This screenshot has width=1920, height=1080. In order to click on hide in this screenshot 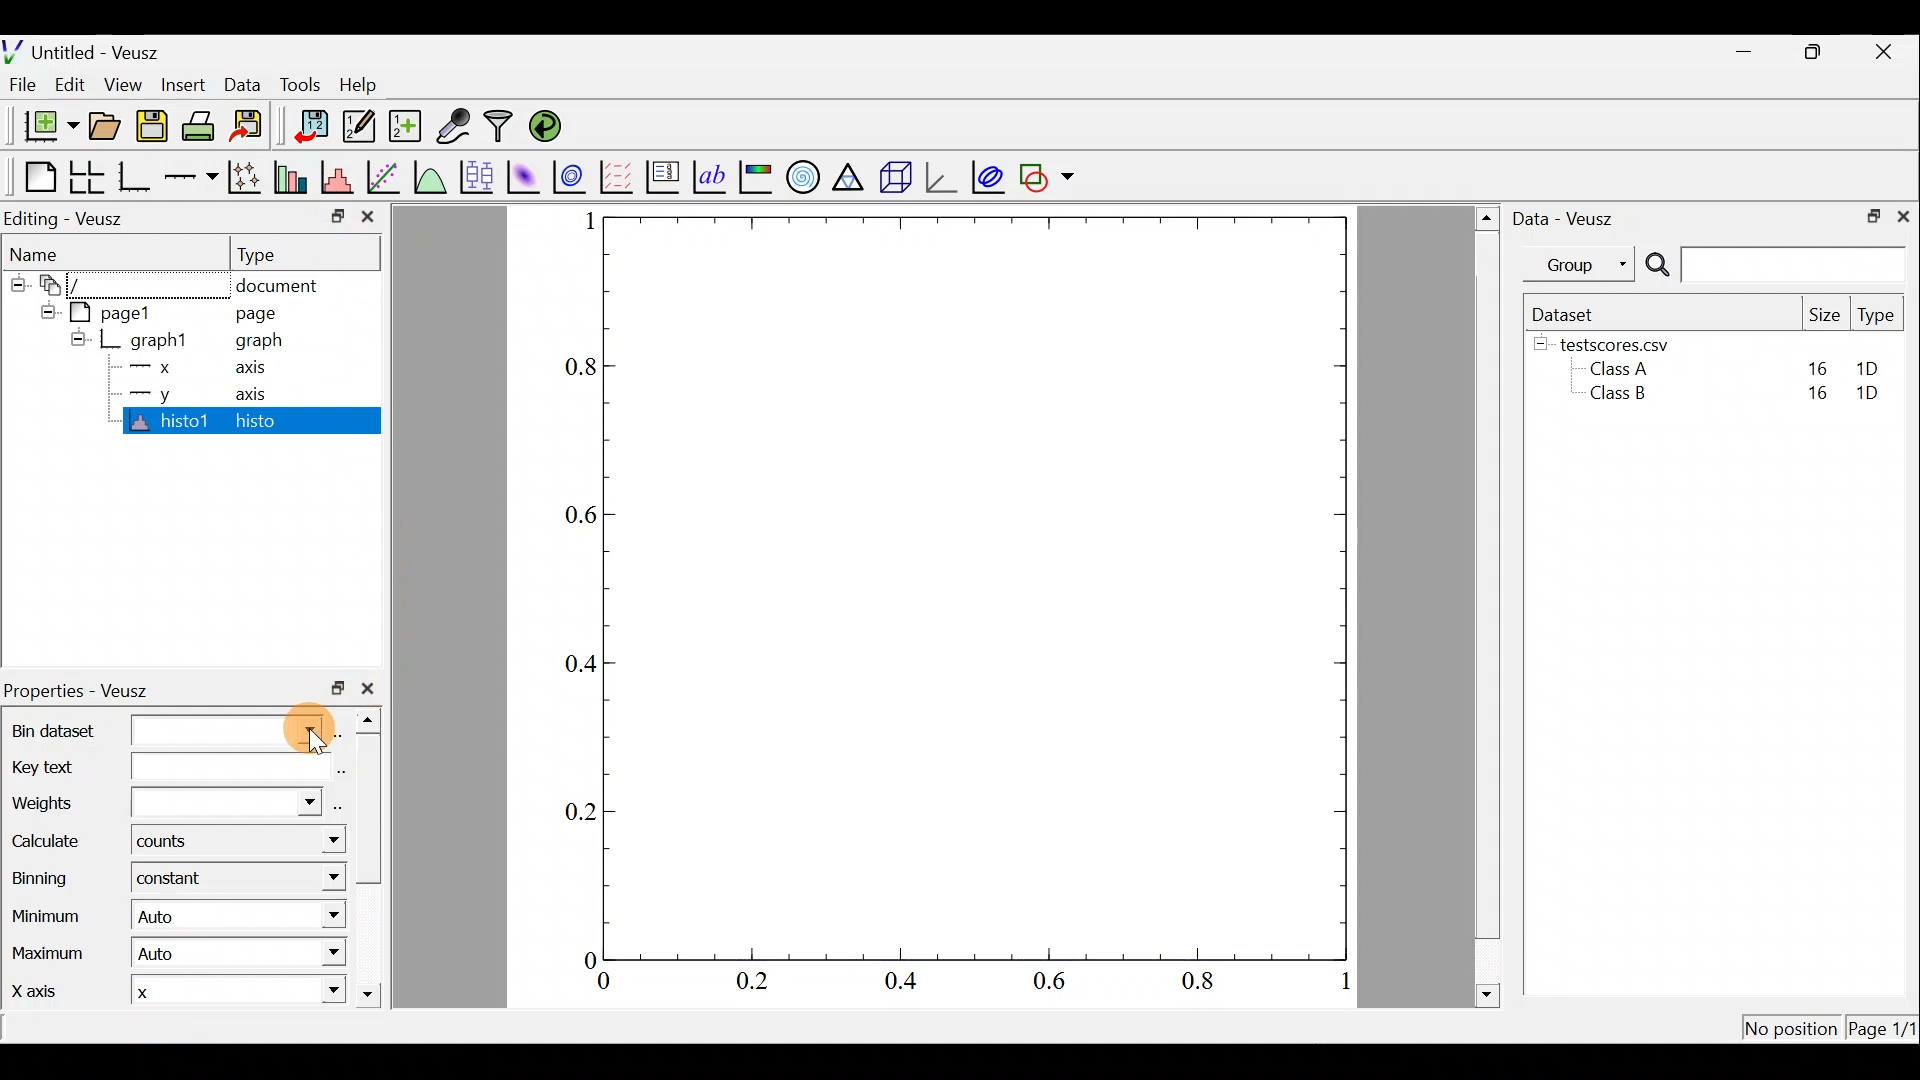, I will do `click(17, 285)`.